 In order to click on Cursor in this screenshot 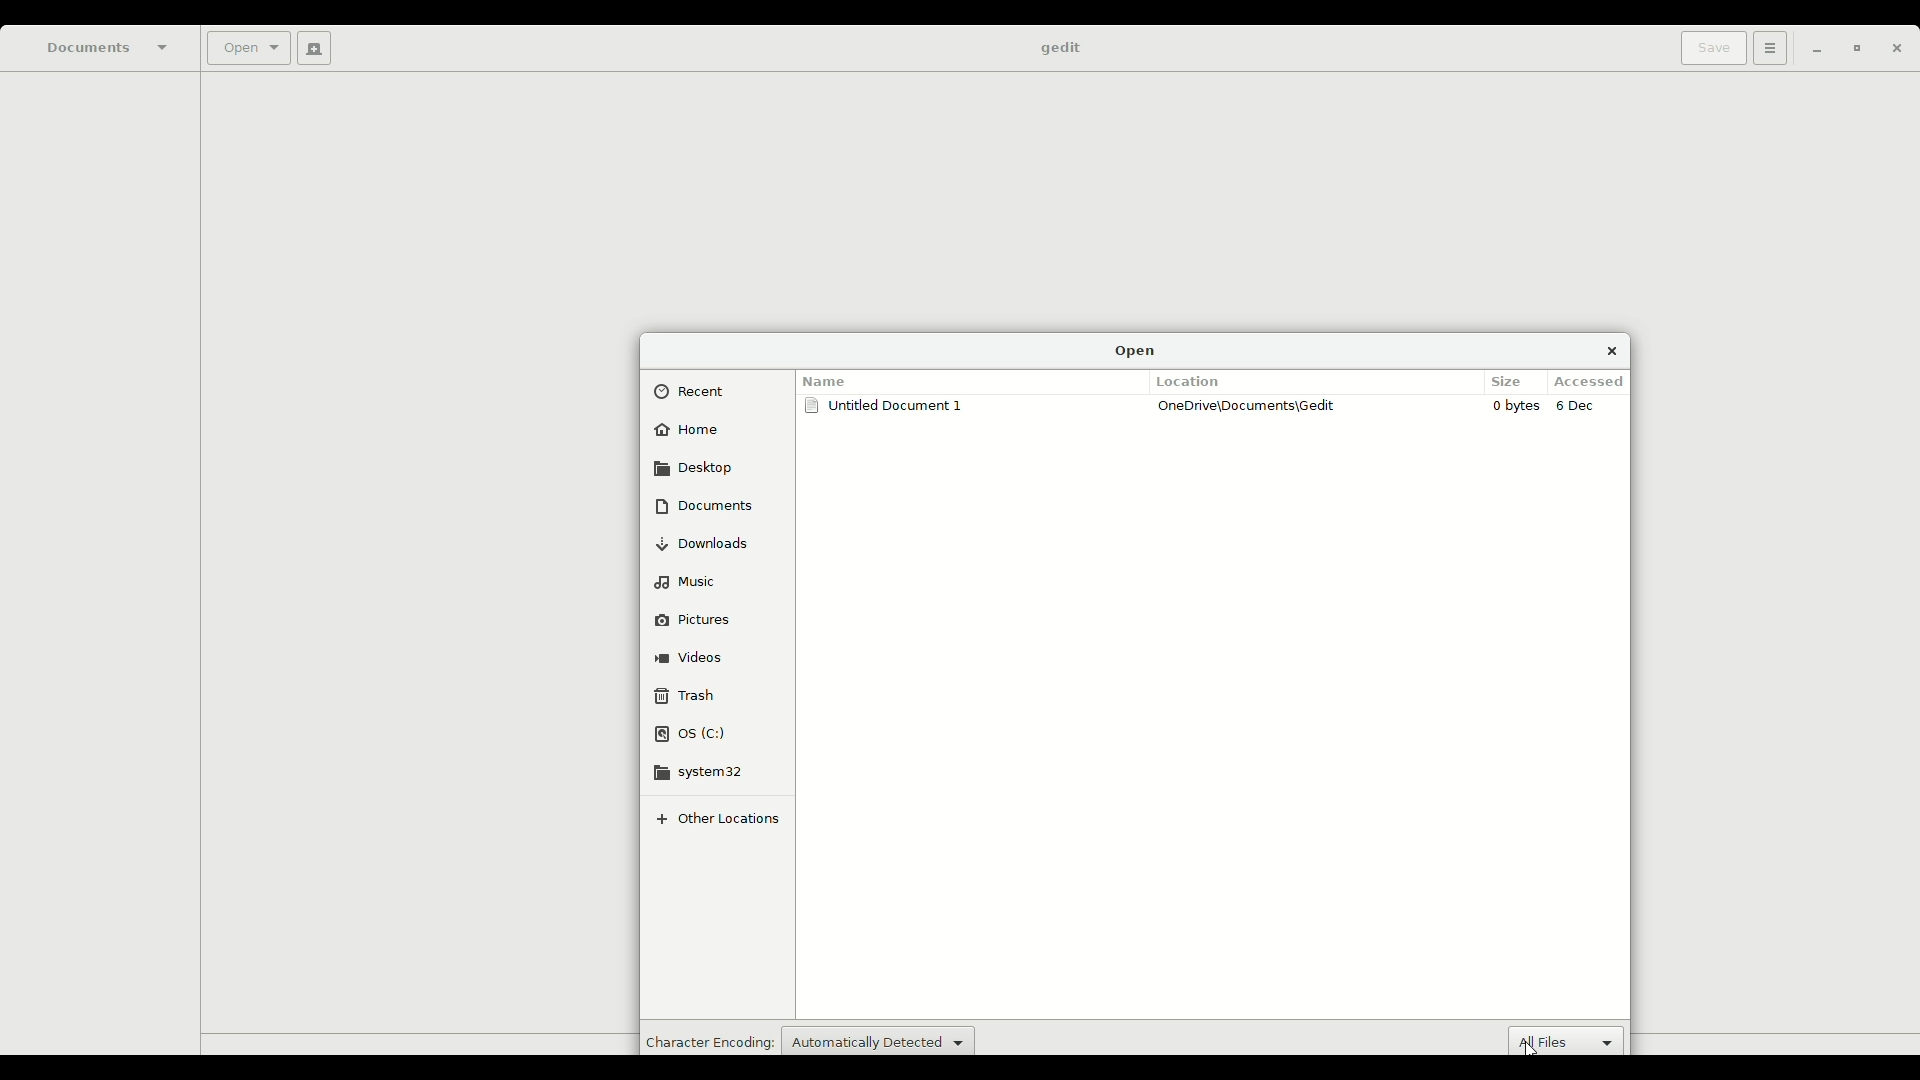, I will do `click(1526, 1045)`.